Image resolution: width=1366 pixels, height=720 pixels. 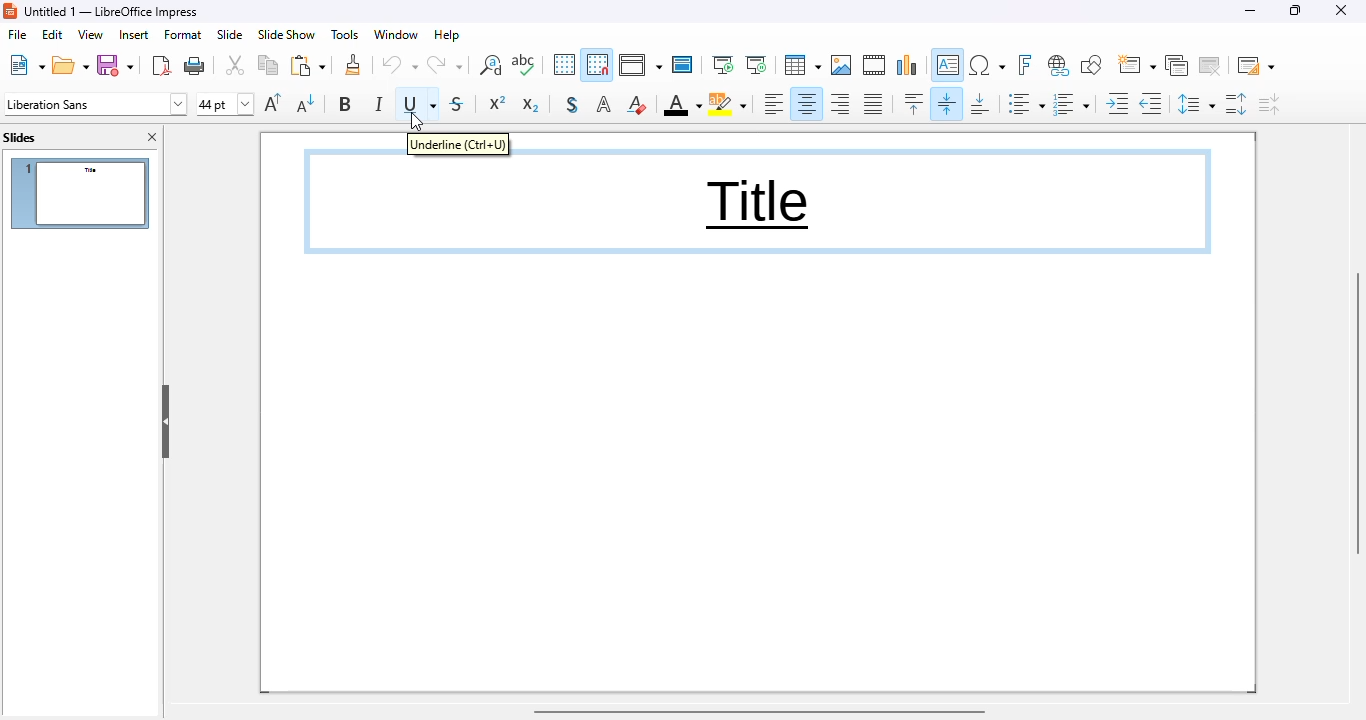 What do you see at coordinates (17, 34) in the screenshot?
I see `file` at bounding box center [17, 34].